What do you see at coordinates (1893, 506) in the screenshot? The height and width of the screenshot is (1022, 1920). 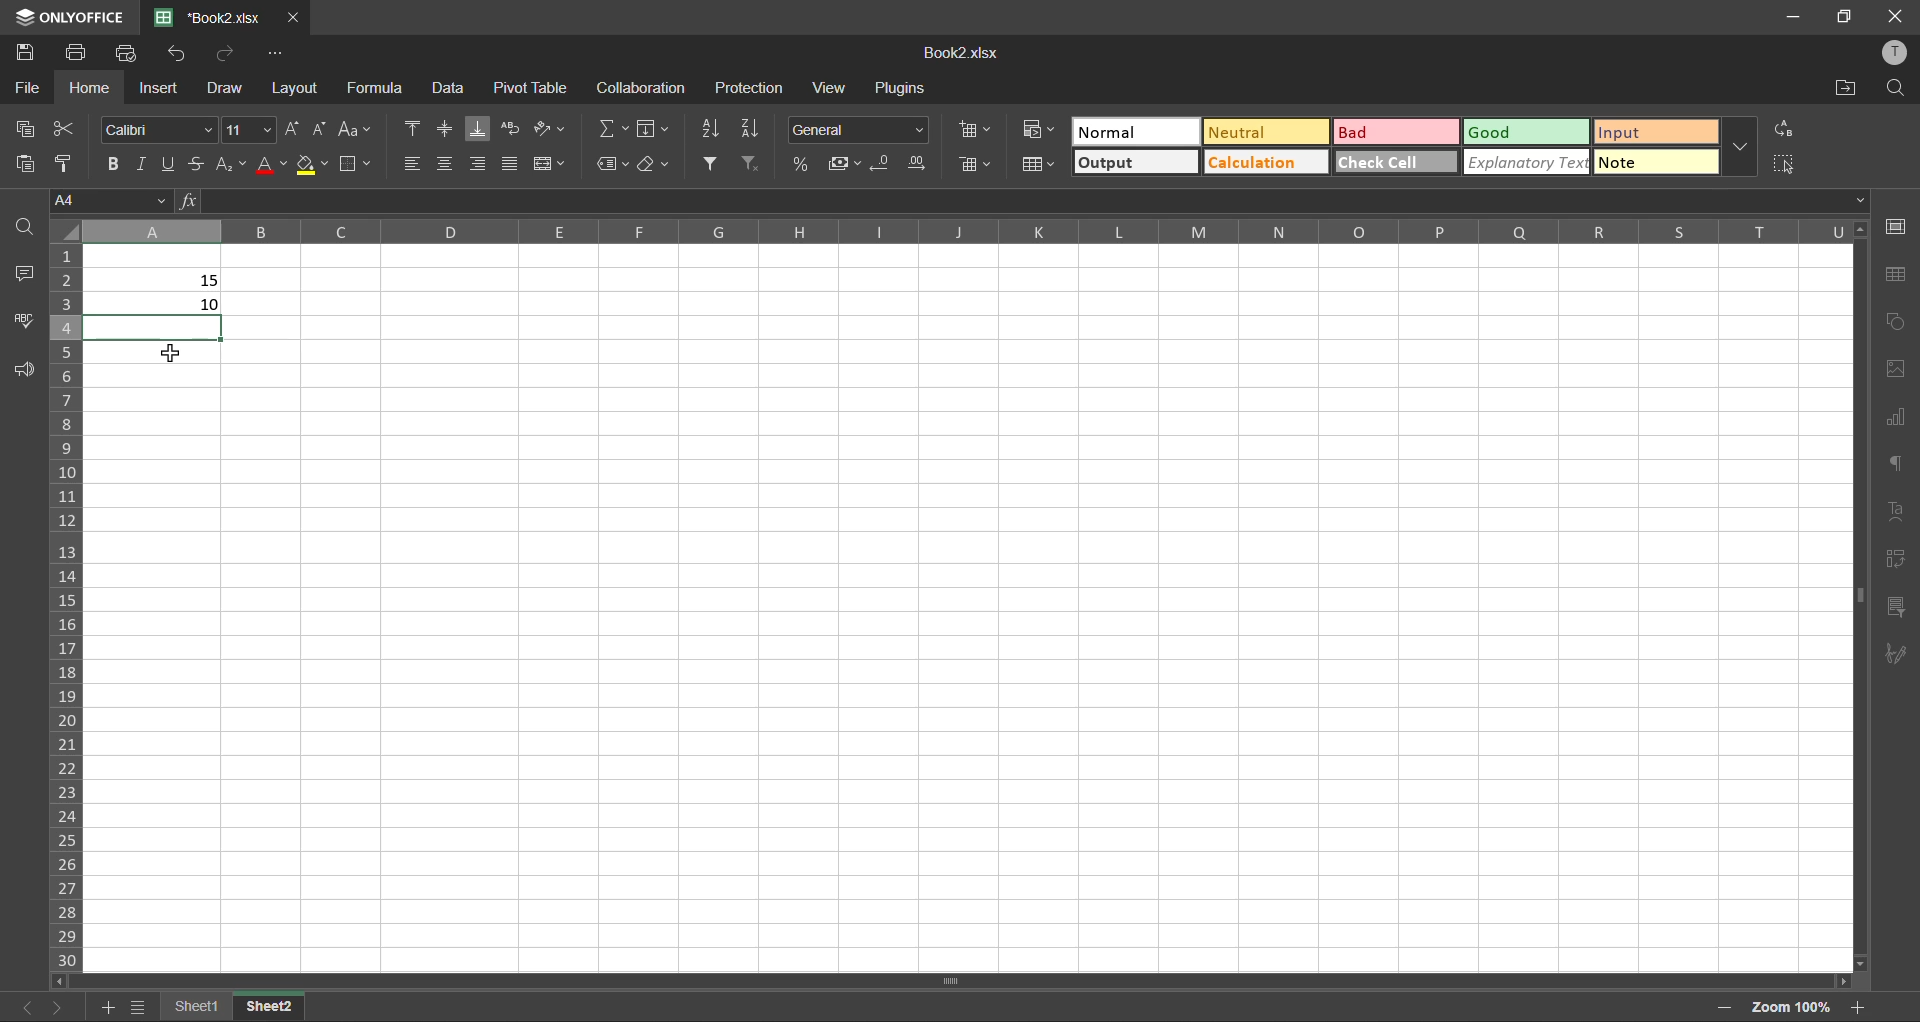 I see `text` at bounding box center [1893, 506].